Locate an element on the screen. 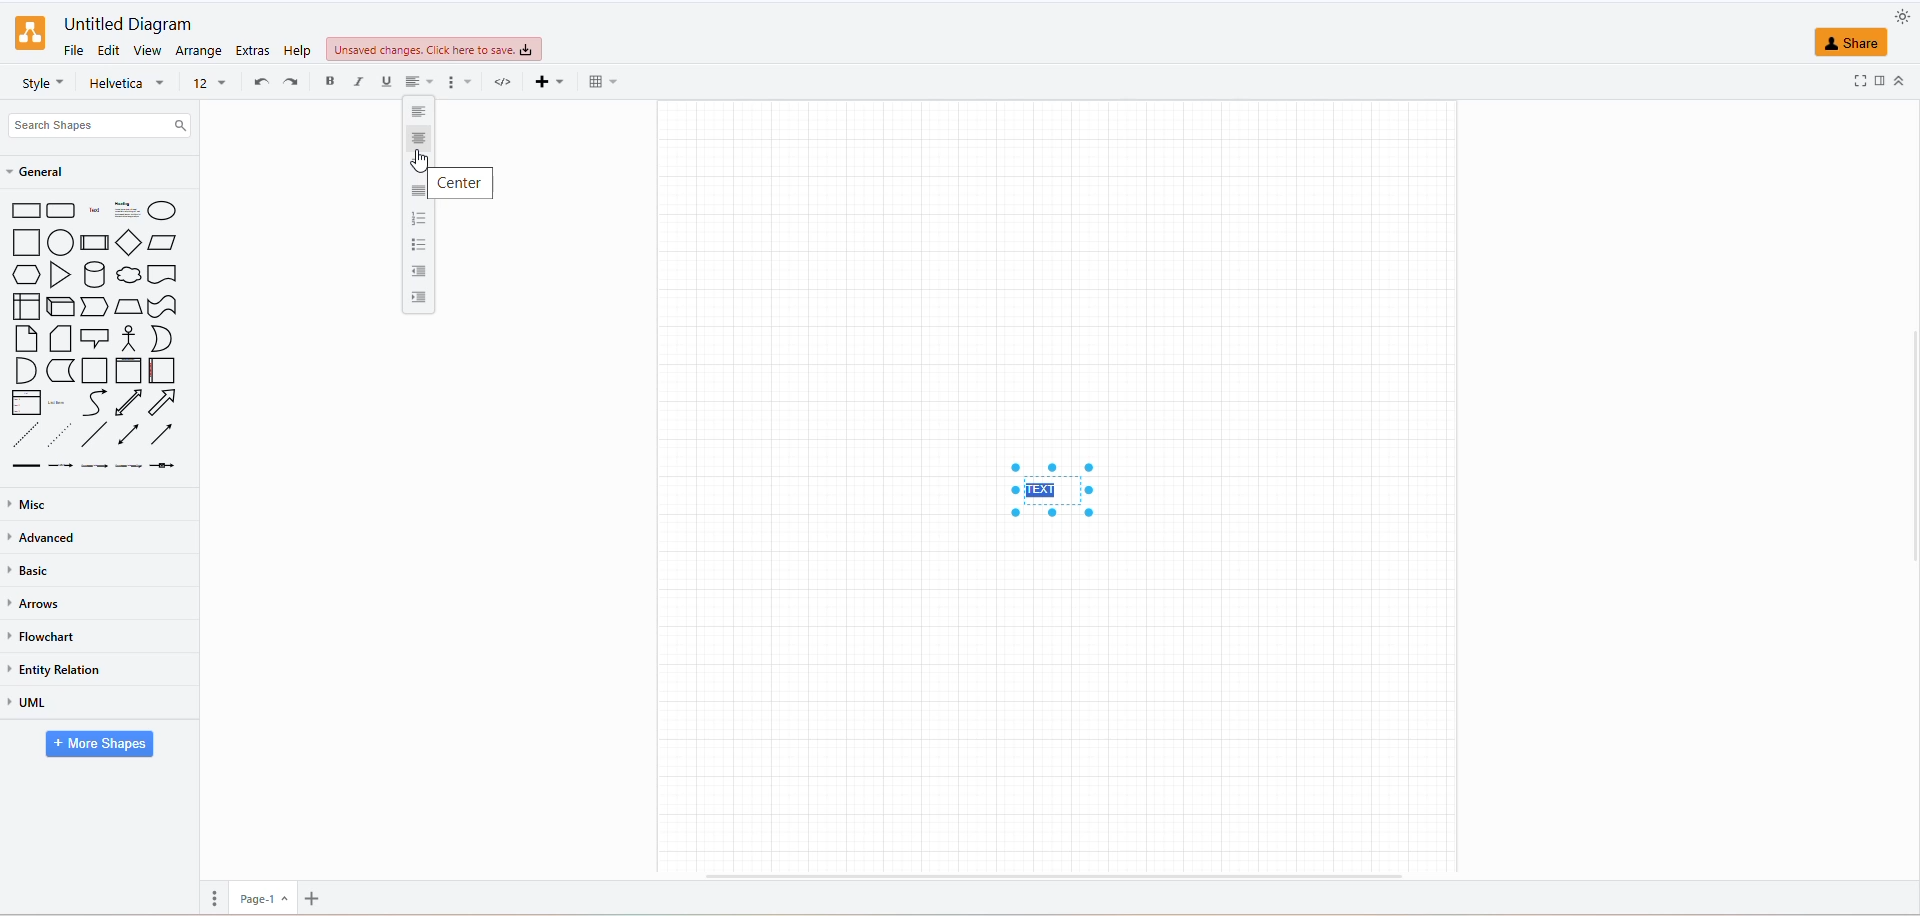 The height and width of the screenshot is (916, 1920). help is located at coordinates (299, 49).